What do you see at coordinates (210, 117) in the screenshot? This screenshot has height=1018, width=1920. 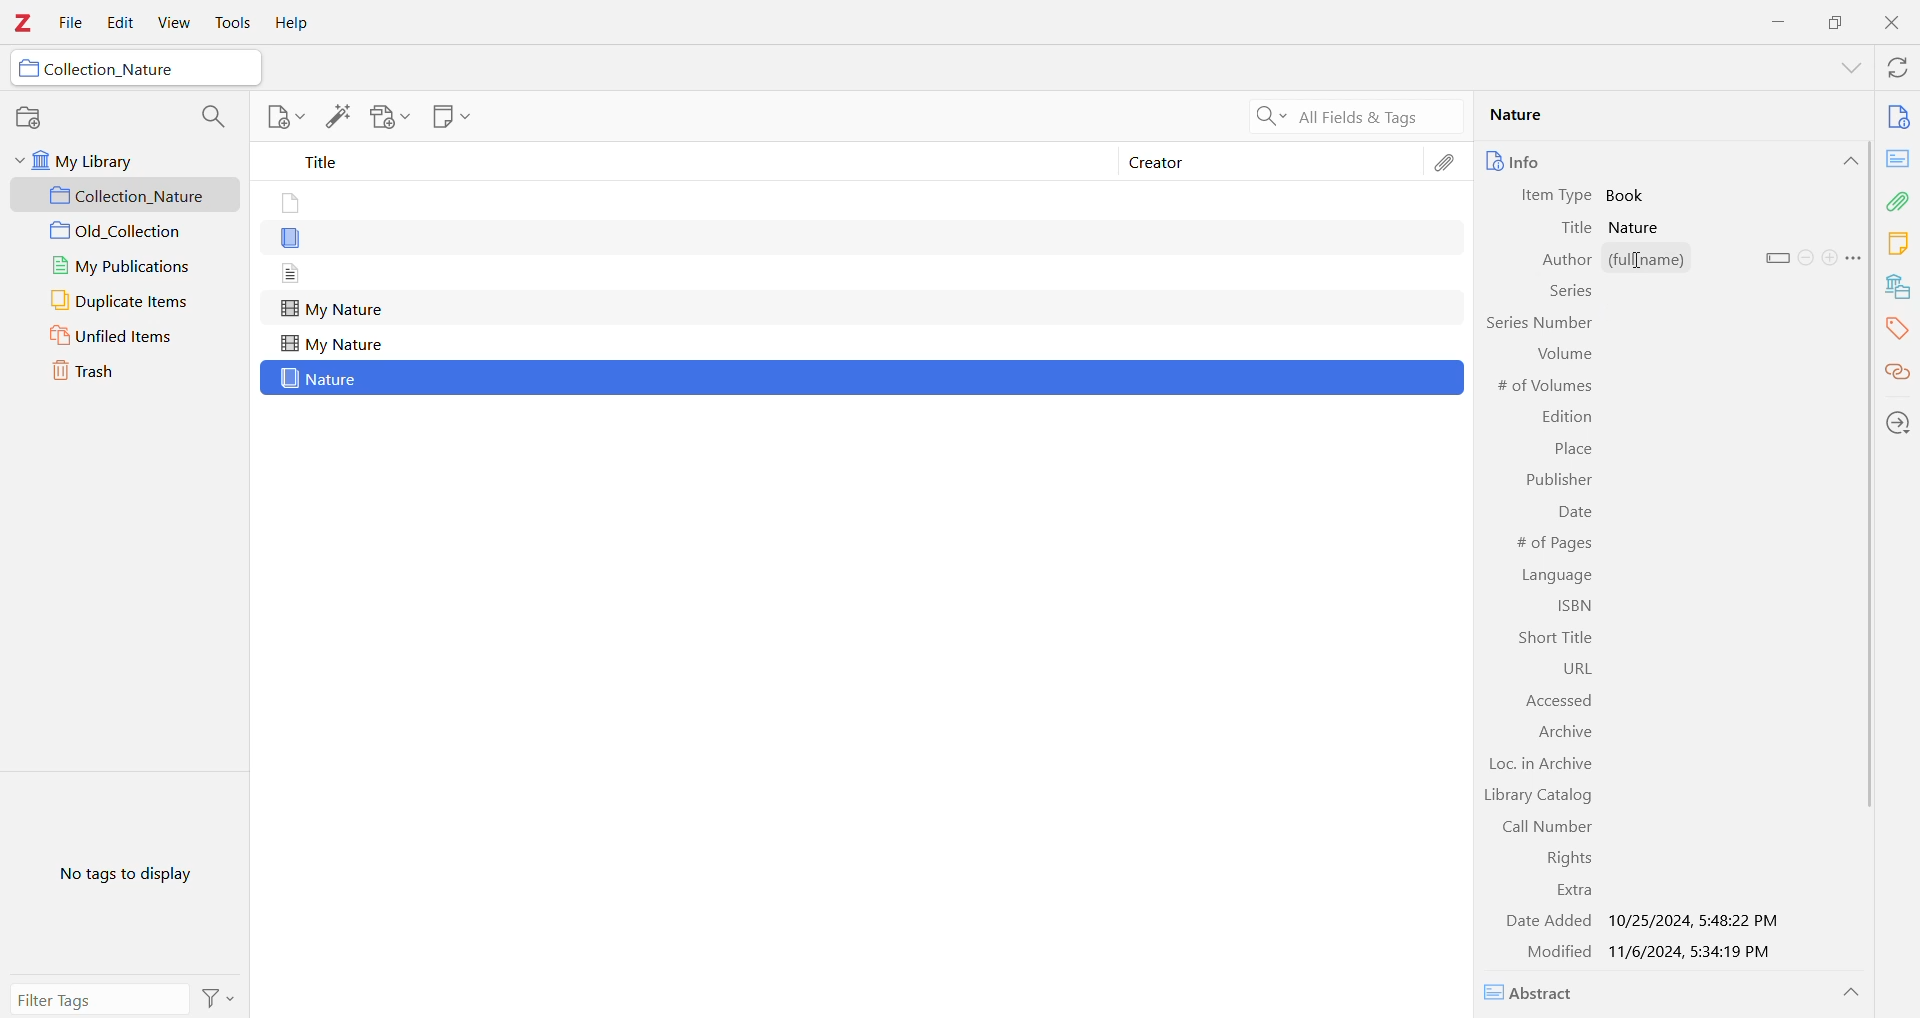 I see `Search` at bounding box center [210, 117].